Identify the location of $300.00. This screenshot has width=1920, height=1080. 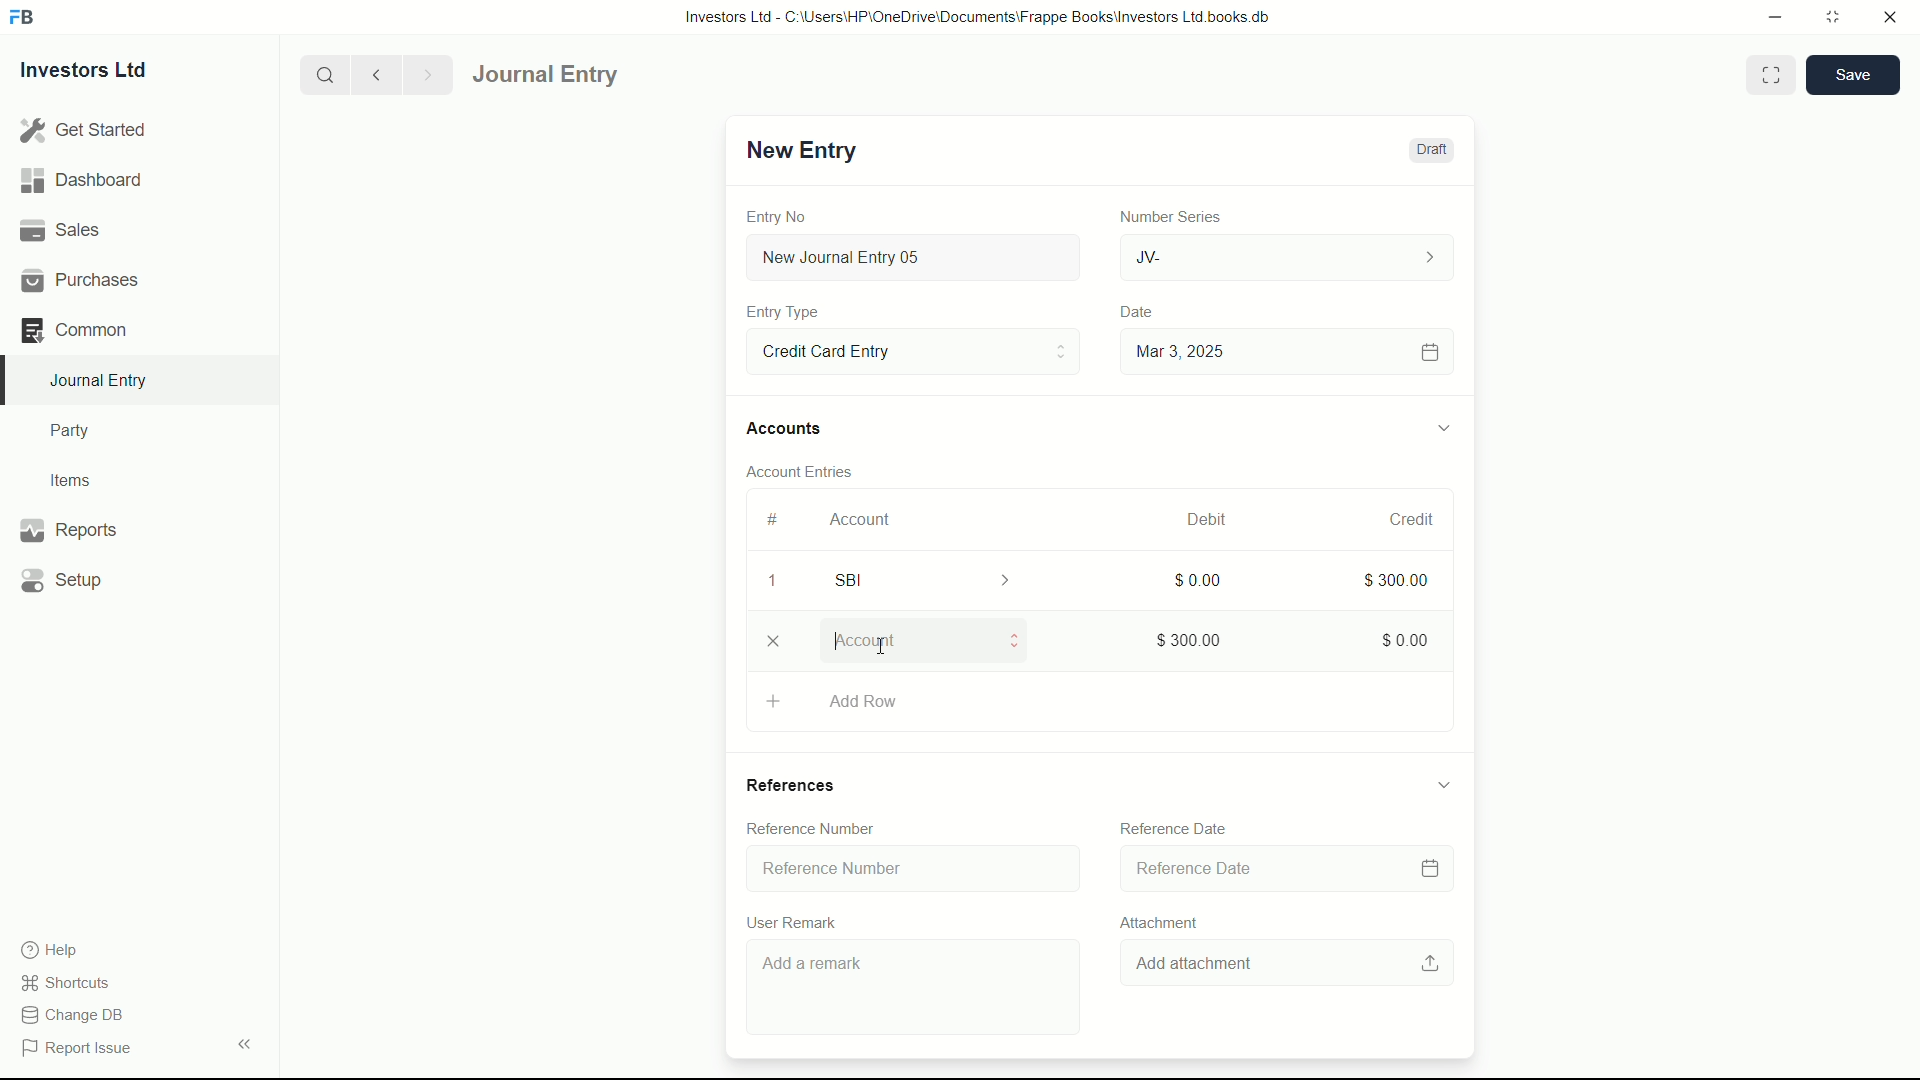
(1185, 639).